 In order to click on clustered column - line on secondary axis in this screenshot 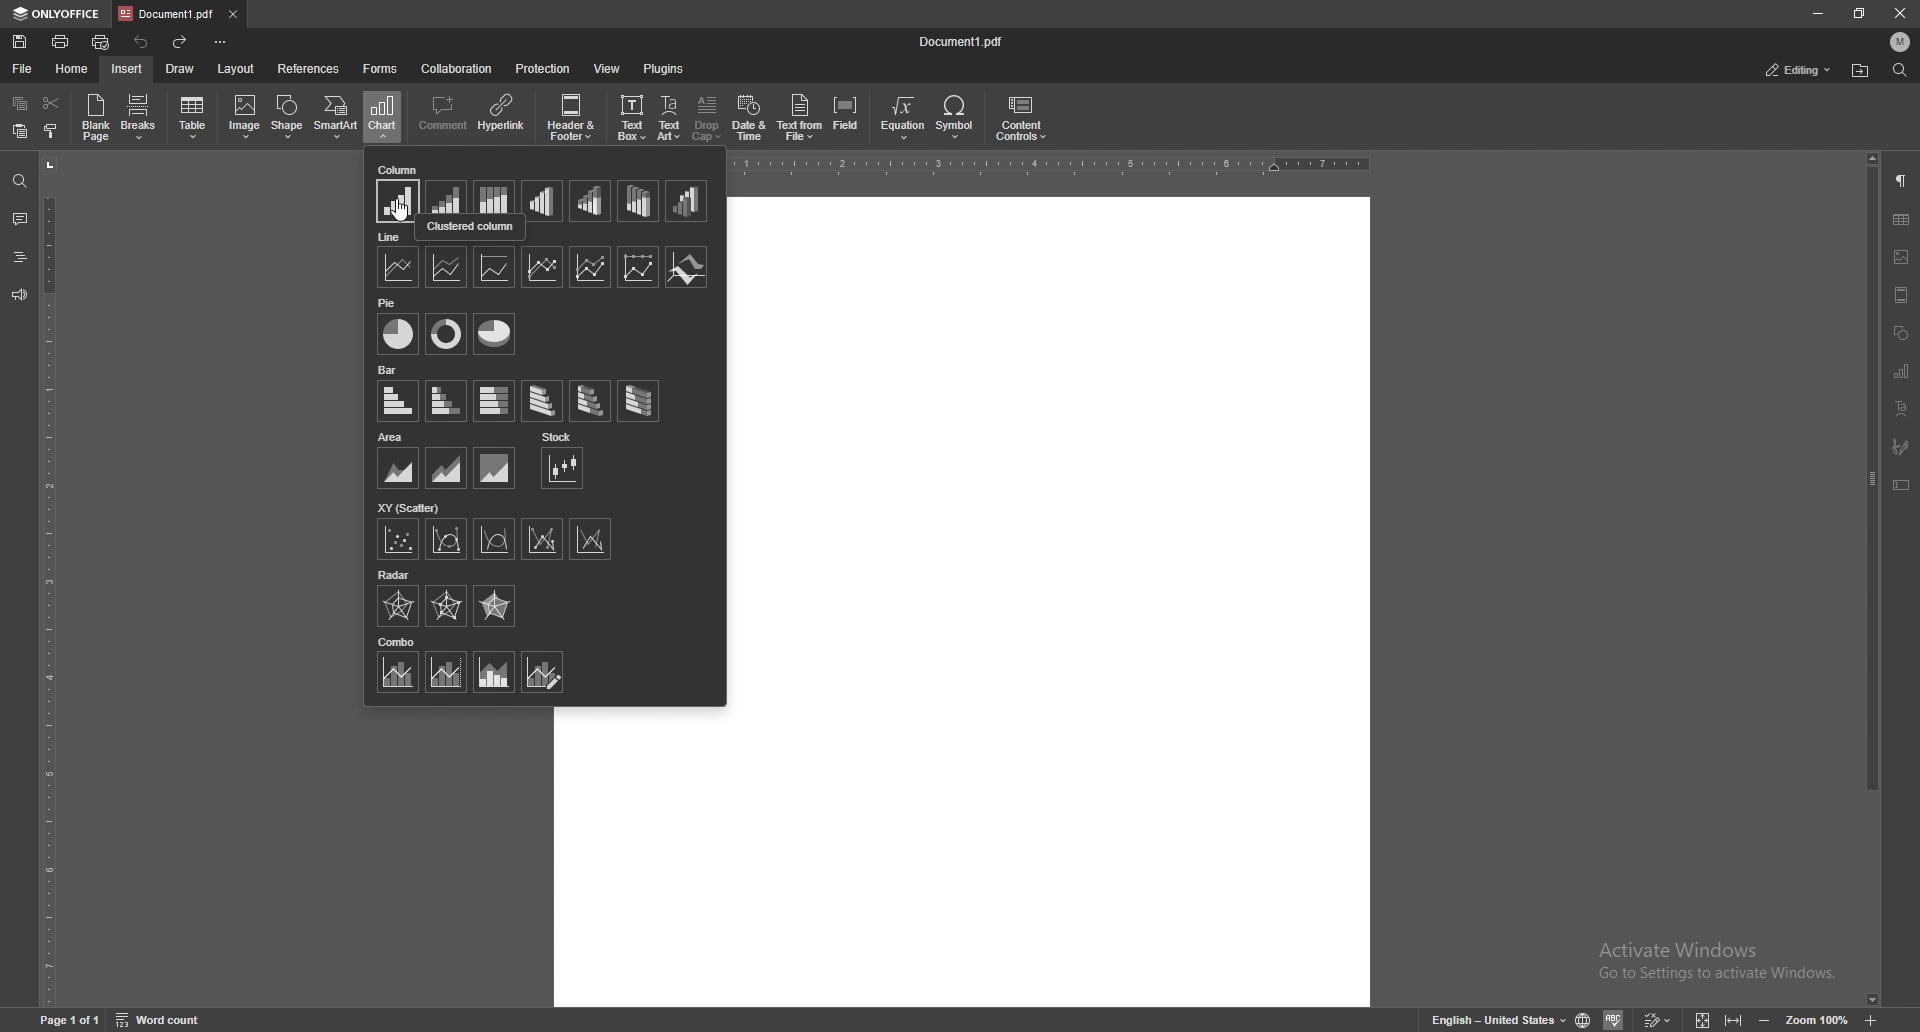, I will do `click(446, 672)`.